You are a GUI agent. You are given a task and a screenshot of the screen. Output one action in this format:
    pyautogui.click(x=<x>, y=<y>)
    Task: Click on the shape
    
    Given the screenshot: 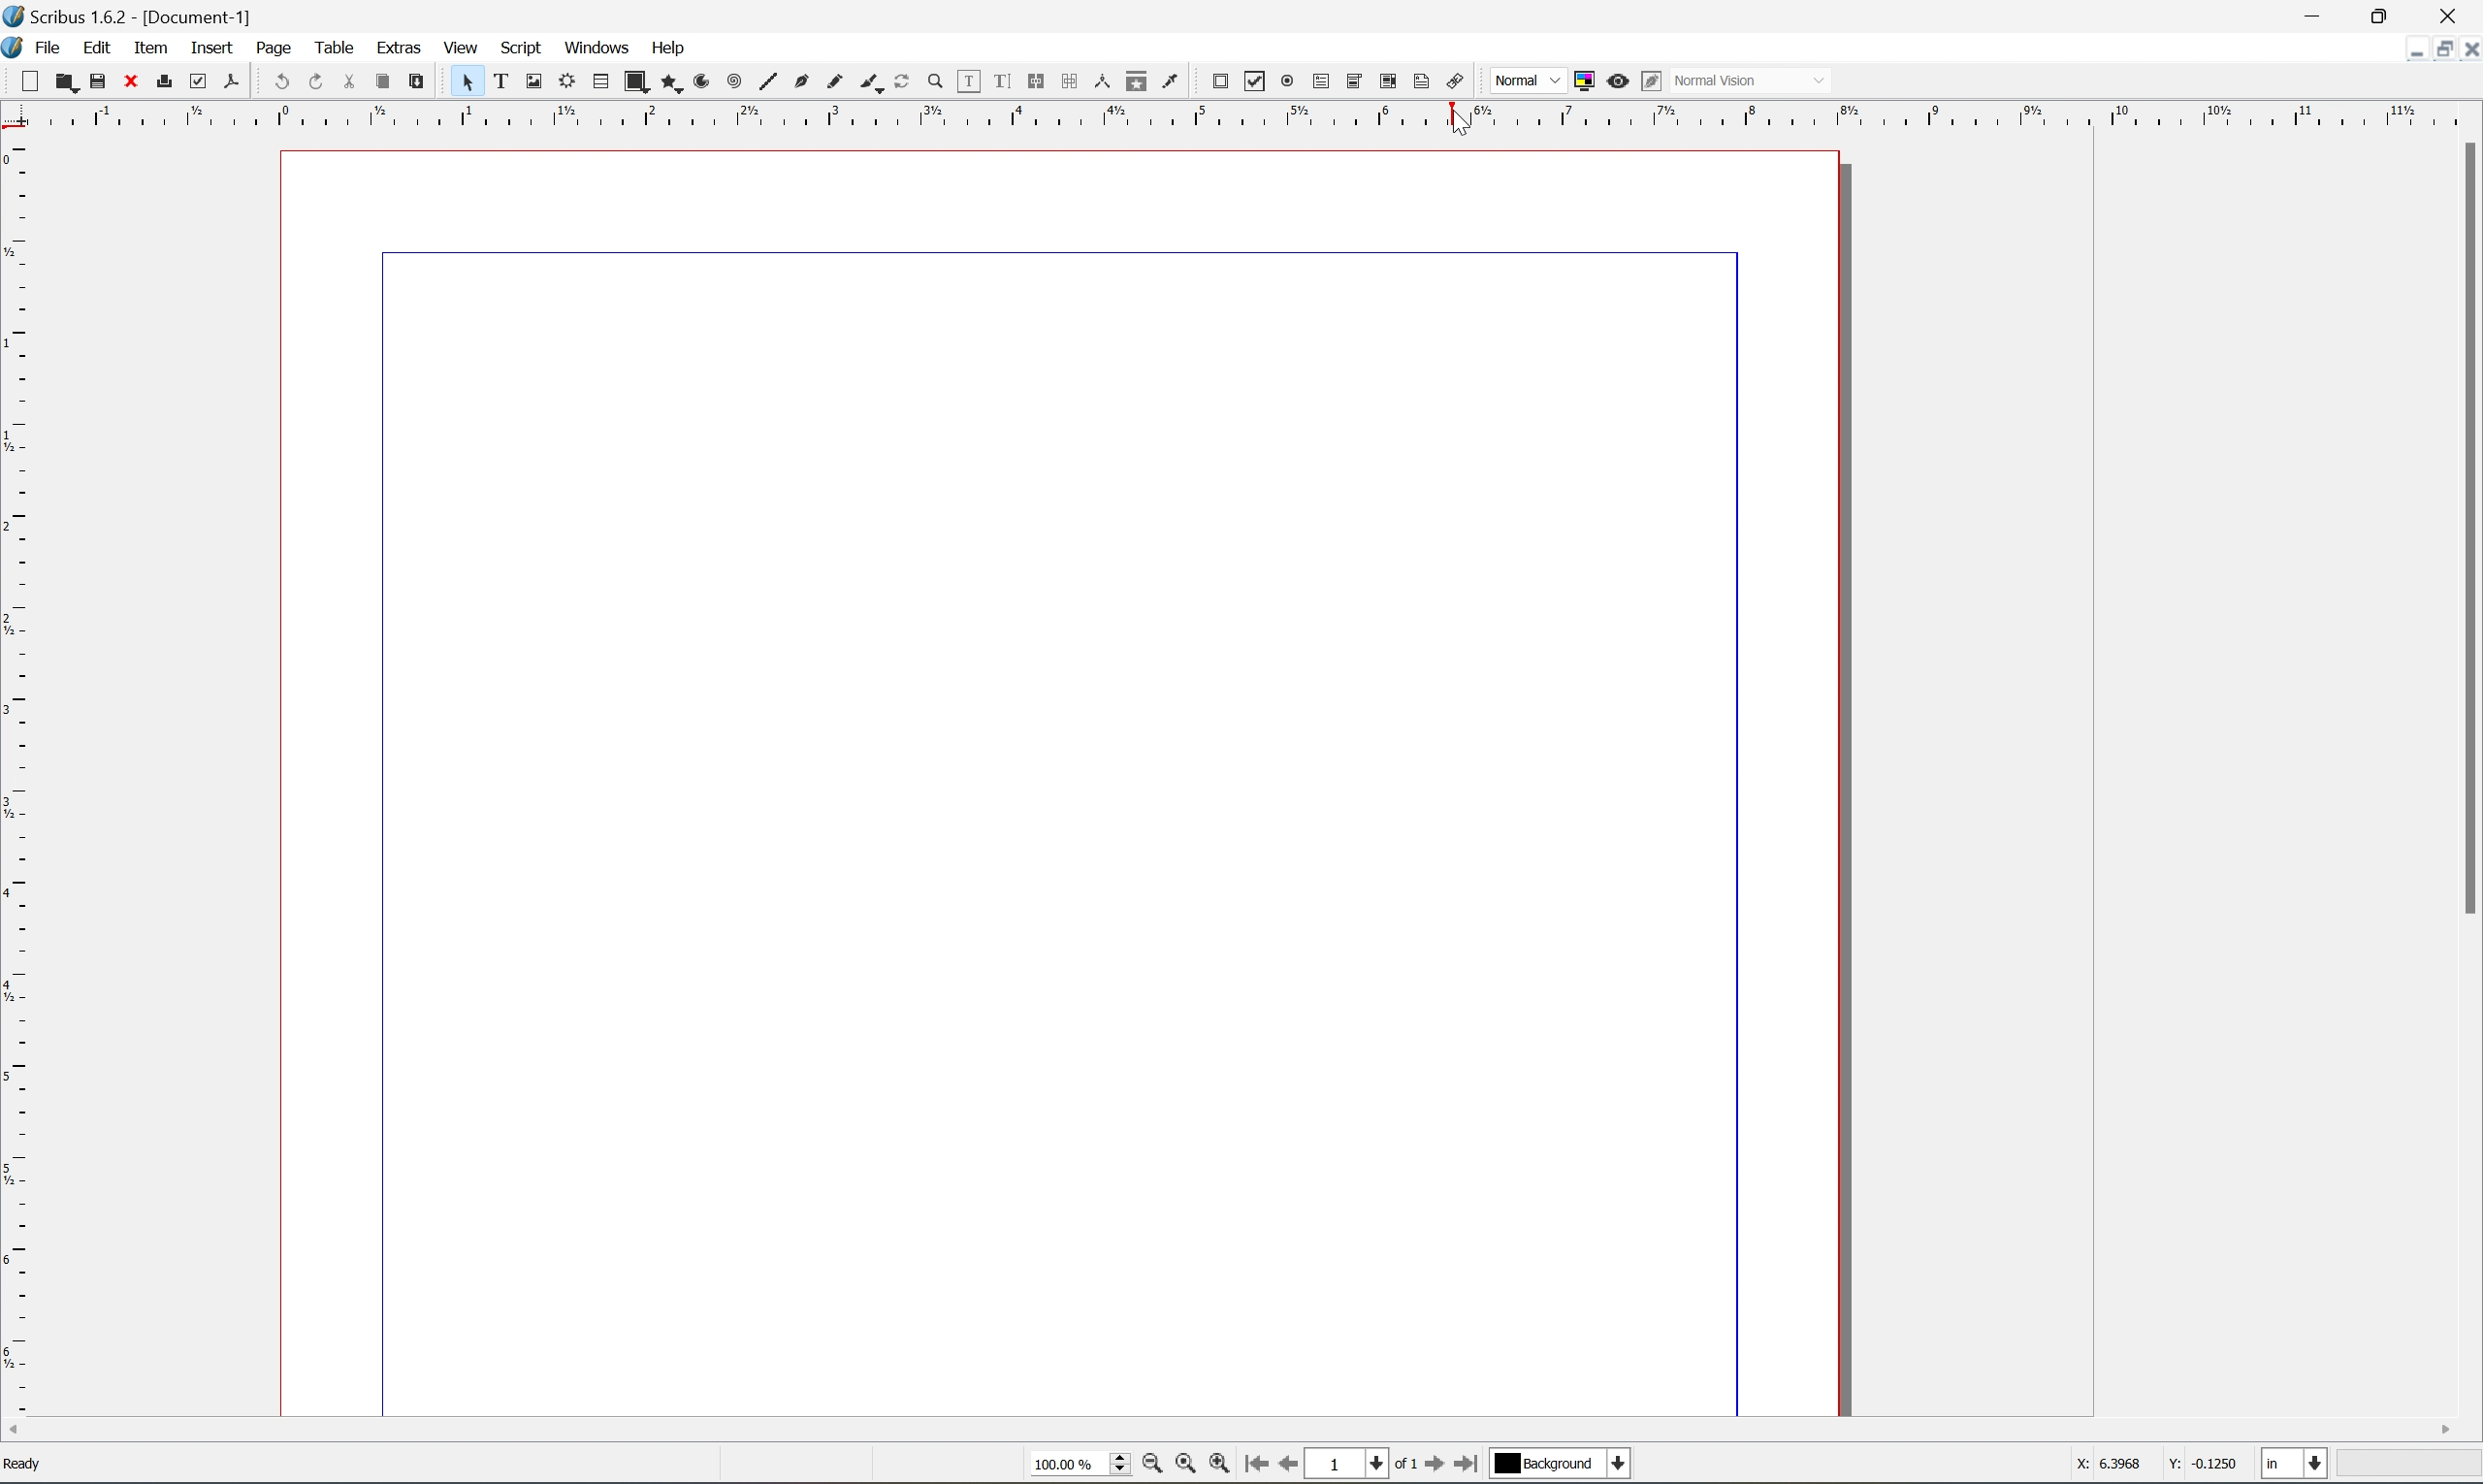 What is the action you would take?
    pyautogui.click(x=634, y=82)
    